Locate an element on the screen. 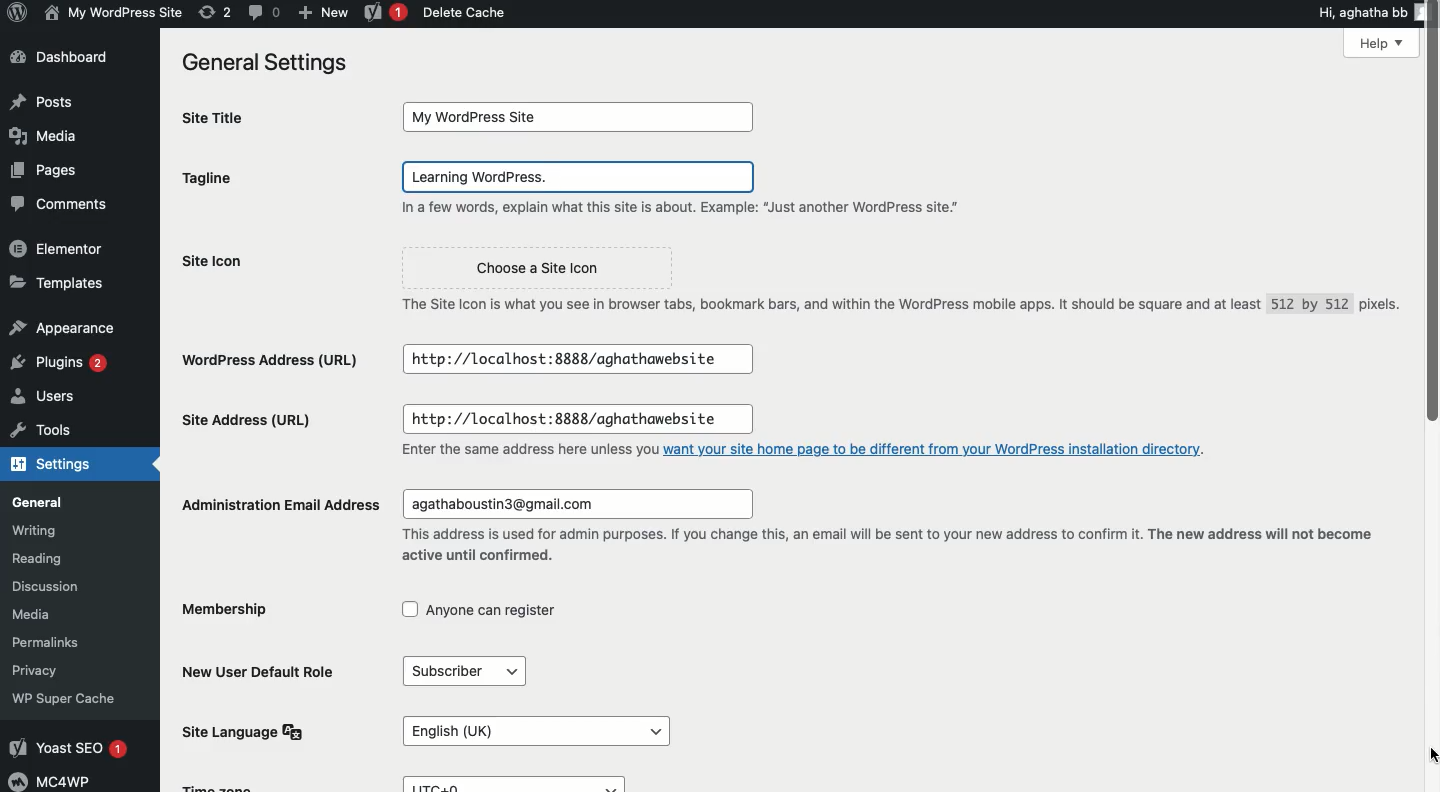  Help is located at coordinates (1345, 46).